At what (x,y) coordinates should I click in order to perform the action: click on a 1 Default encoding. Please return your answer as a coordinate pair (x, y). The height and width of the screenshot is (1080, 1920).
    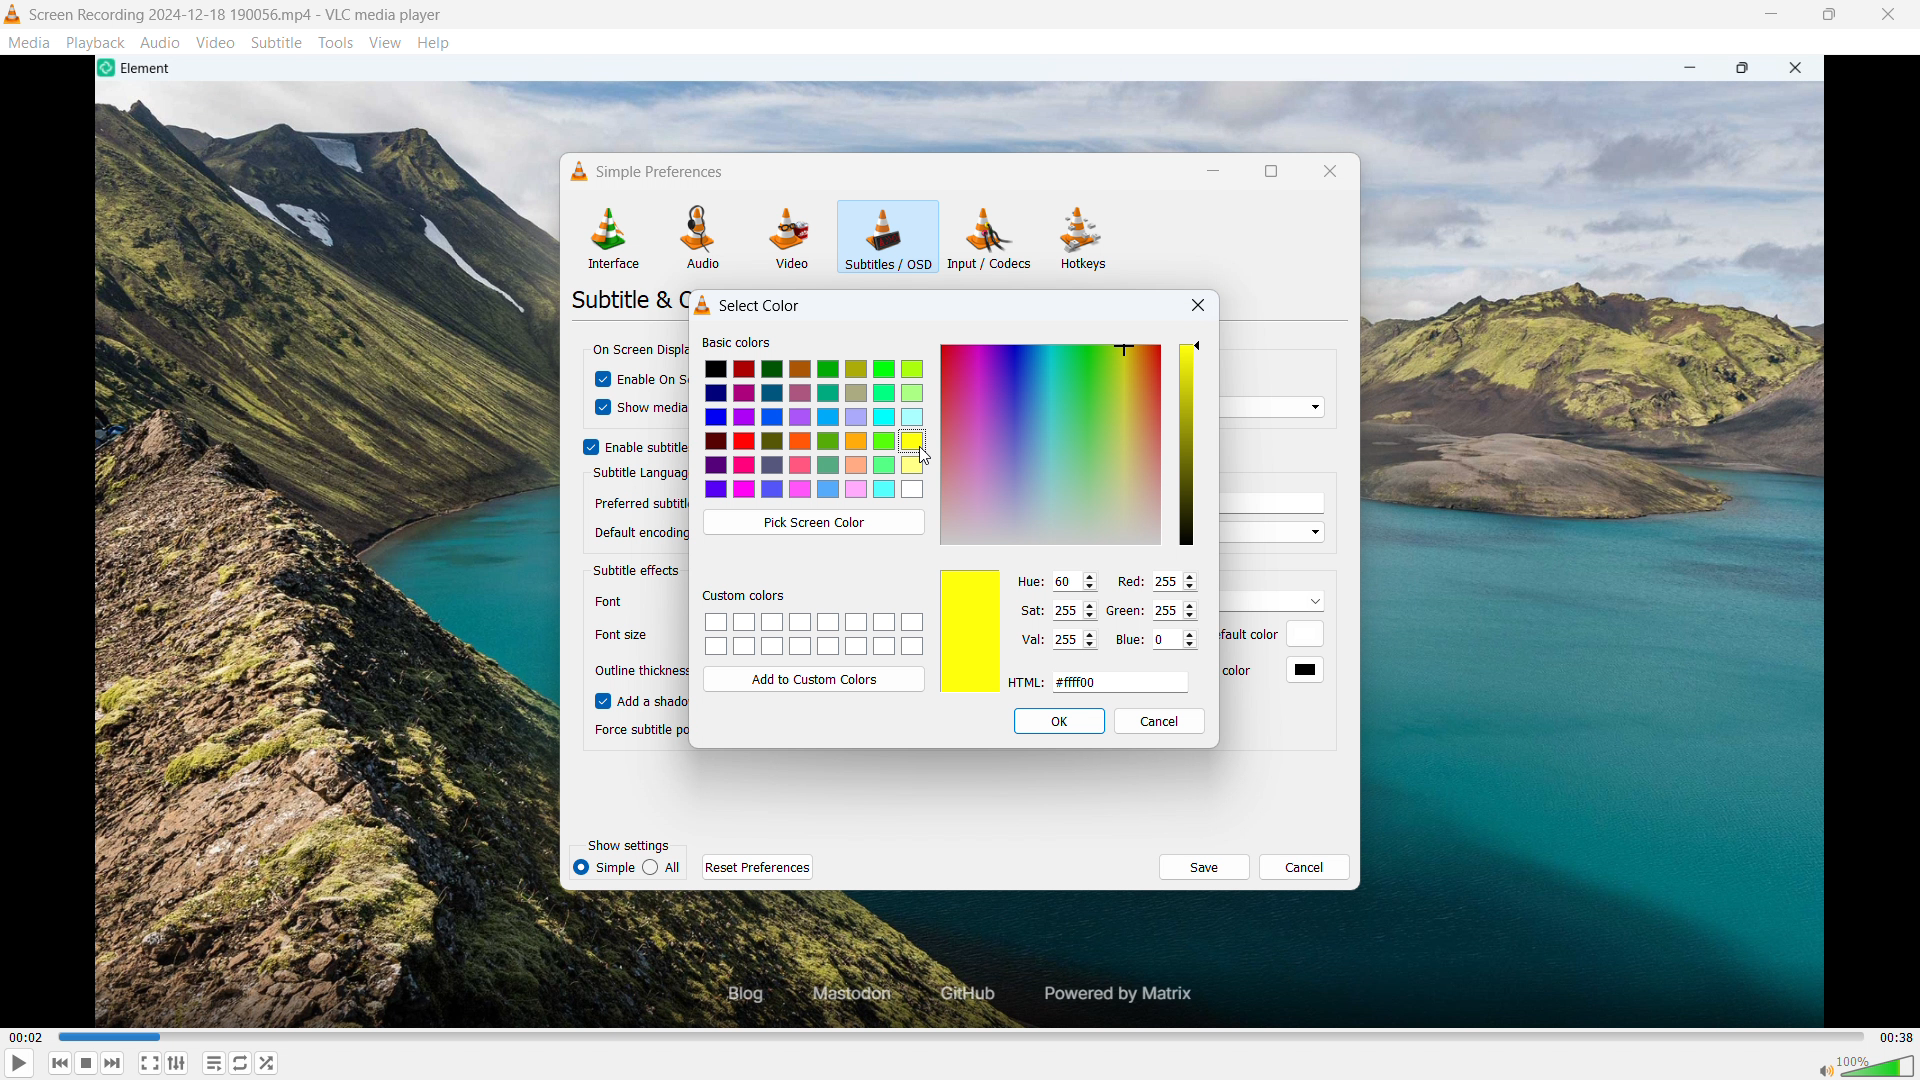
    Looking at the image, I should click on (637, 534).